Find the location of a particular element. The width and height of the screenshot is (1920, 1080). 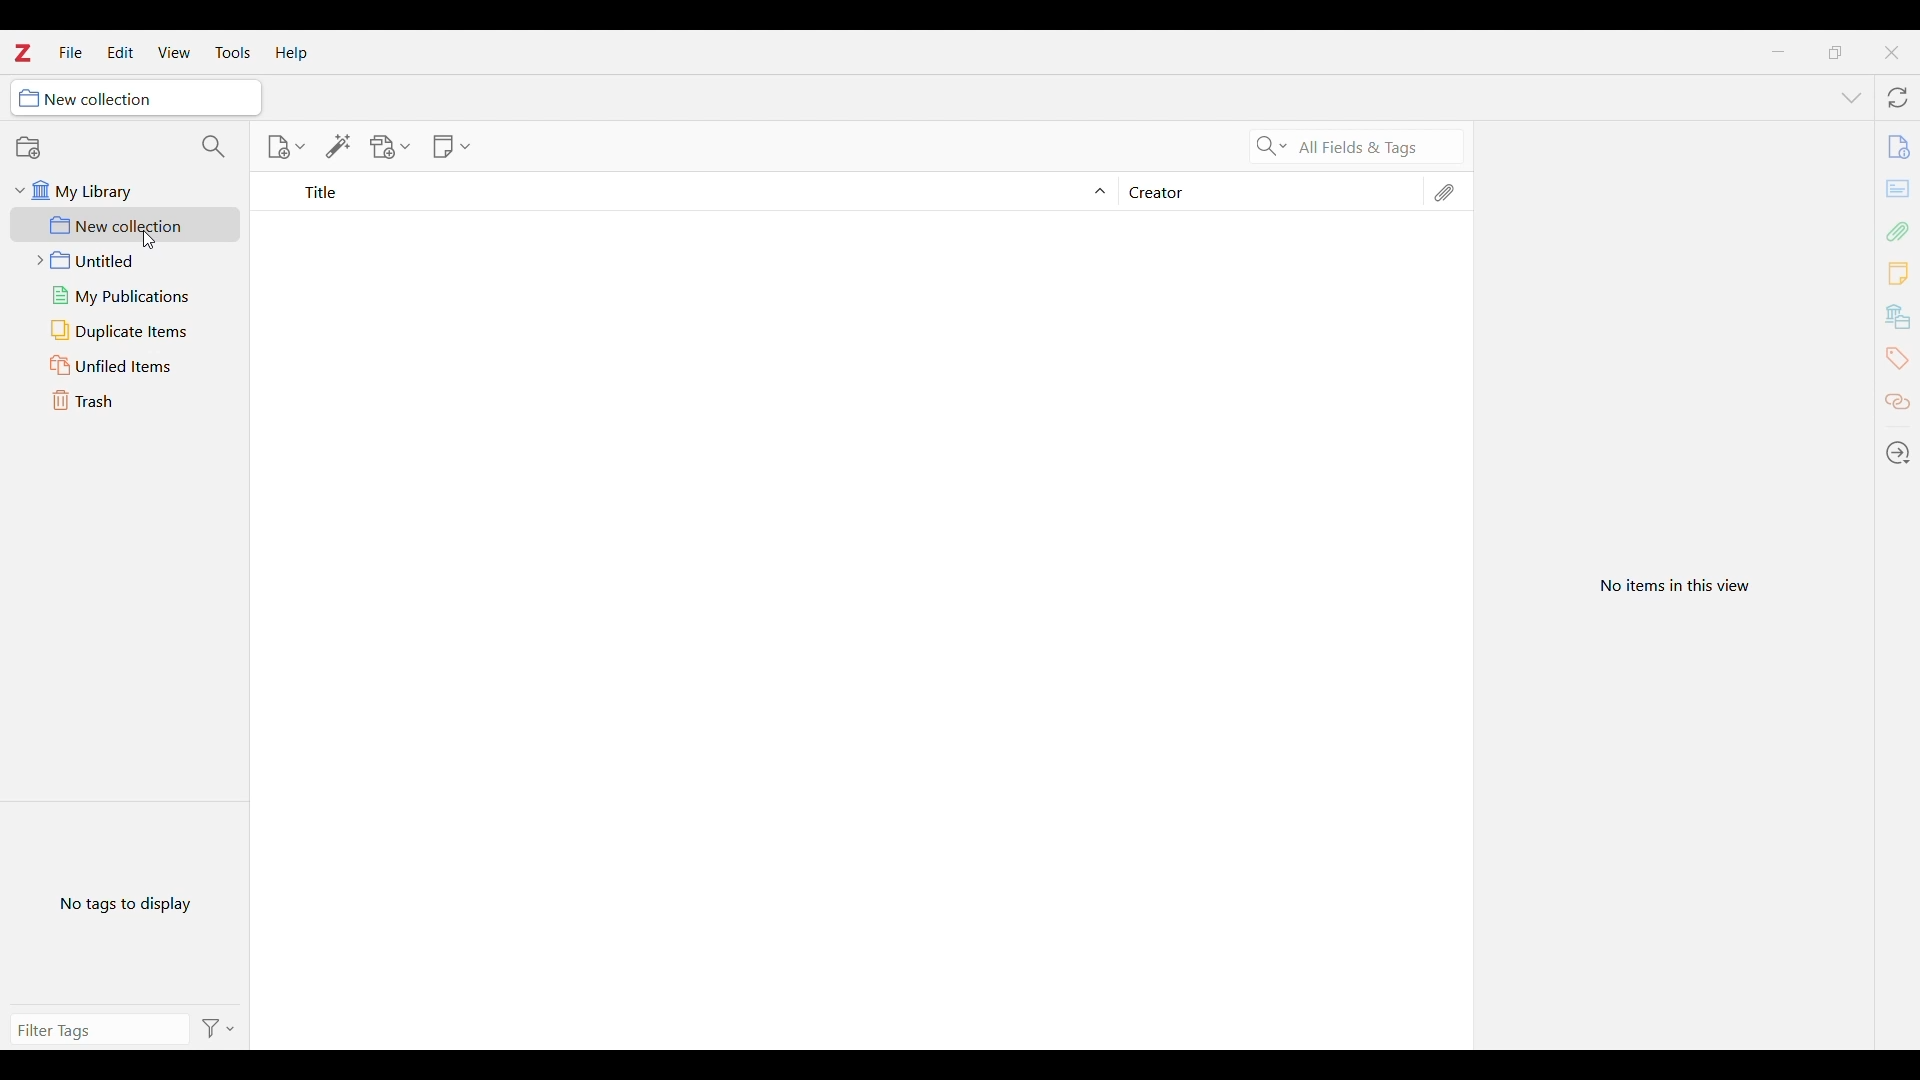

Add attachment  is located at coordinates (1899, 231).